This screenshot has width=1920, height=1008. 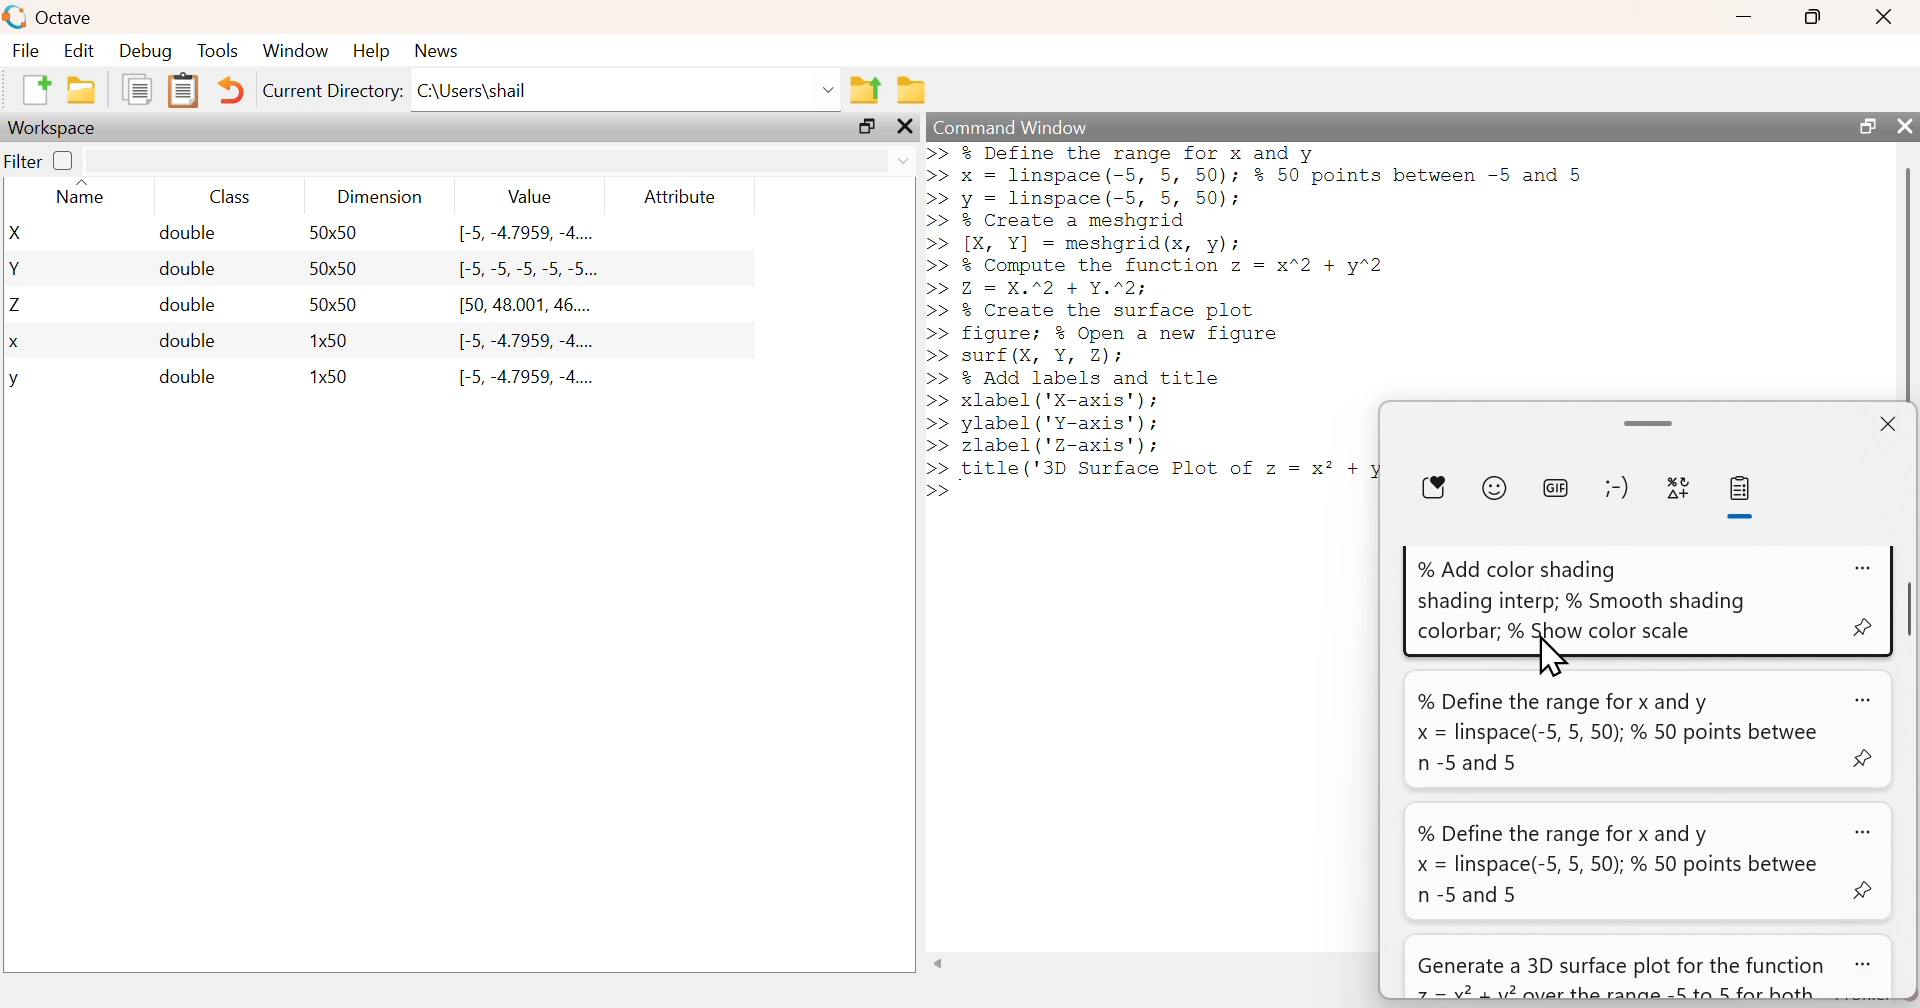 I want to click on scroll left, so click(x=939, y=963).